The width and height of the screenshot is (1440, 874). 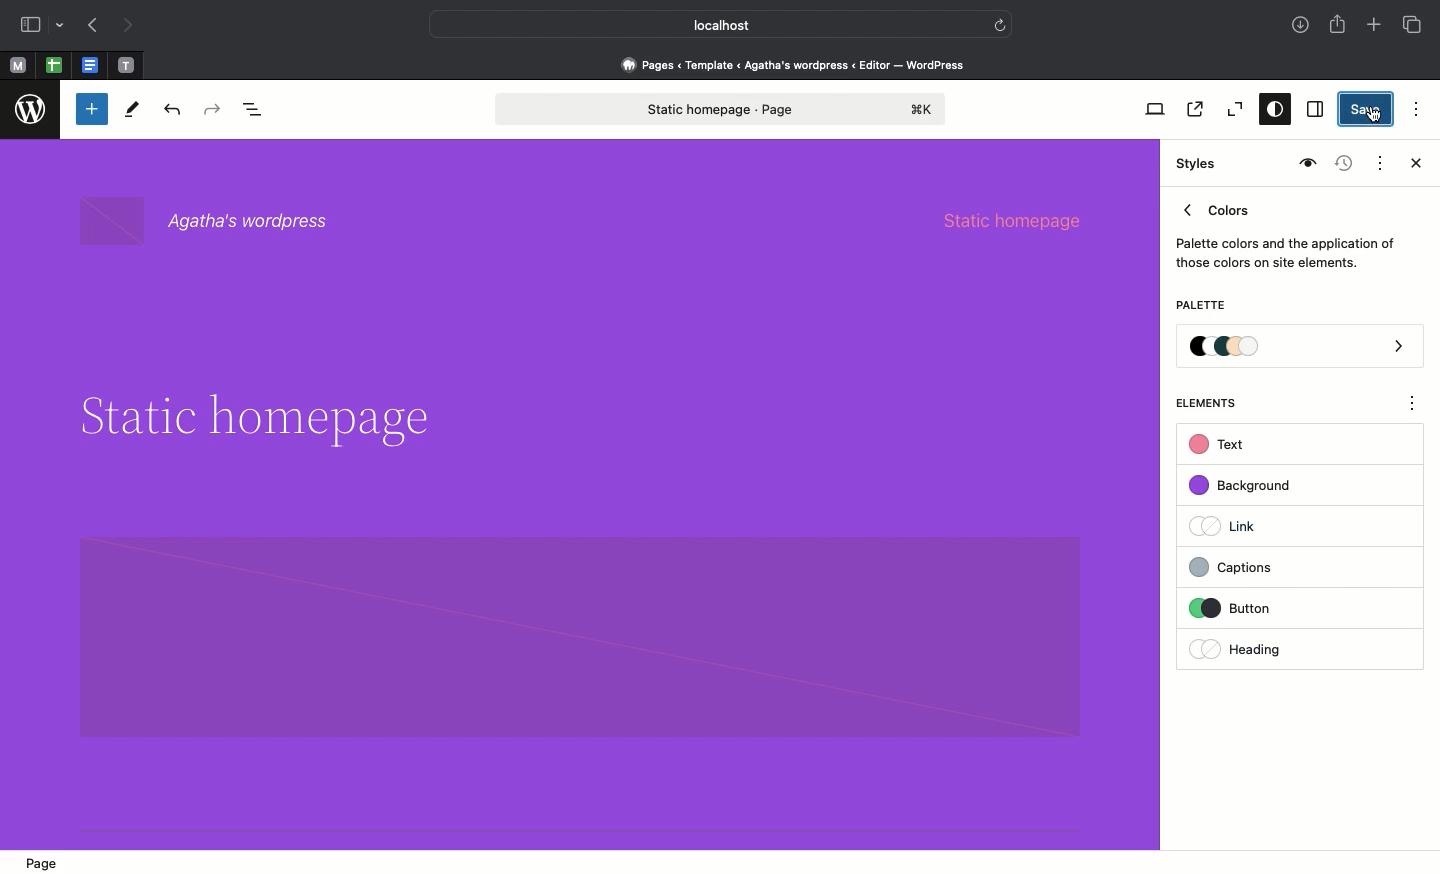 What do you see at coordinates (1000, 23) in the screenshot?
I see `refresh` at bounding box center [1000, 23].